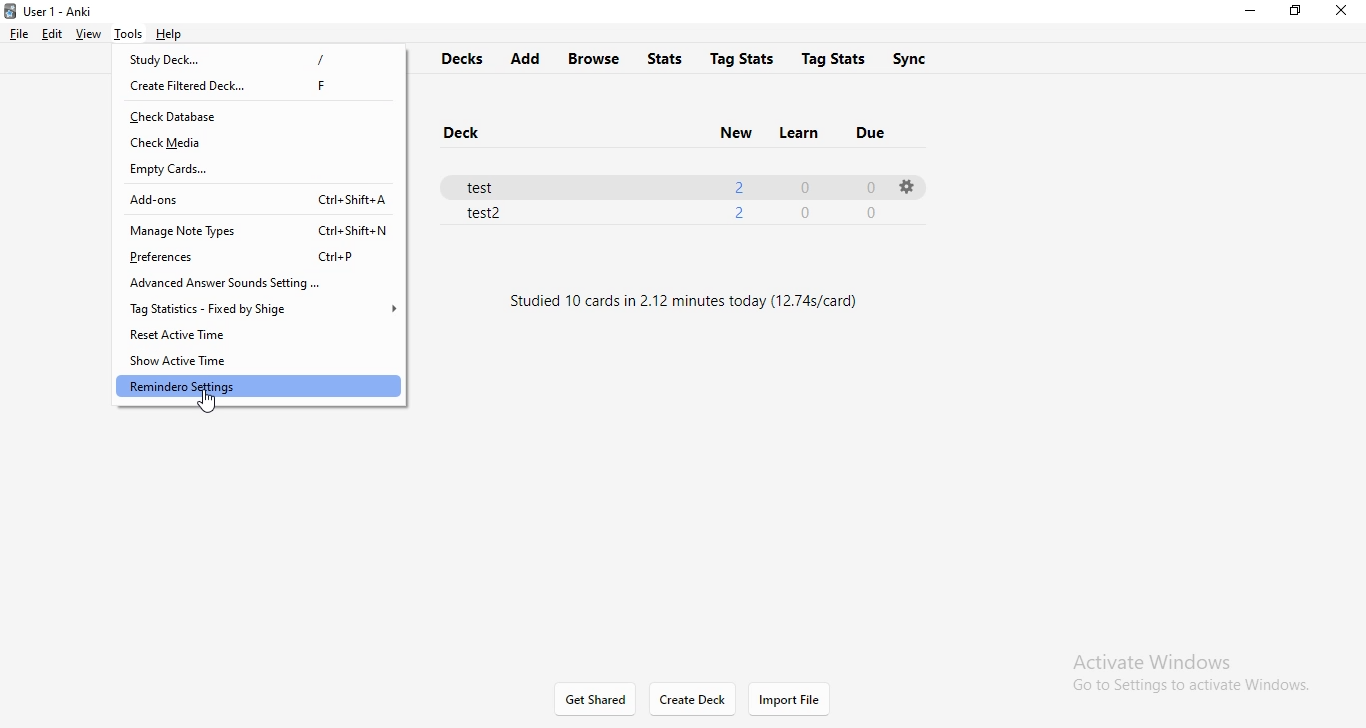 This screenshot has height=728, width=1366. Describe the element at coordinates (1294, 11) in the screenshot. I see `restore` at that location.